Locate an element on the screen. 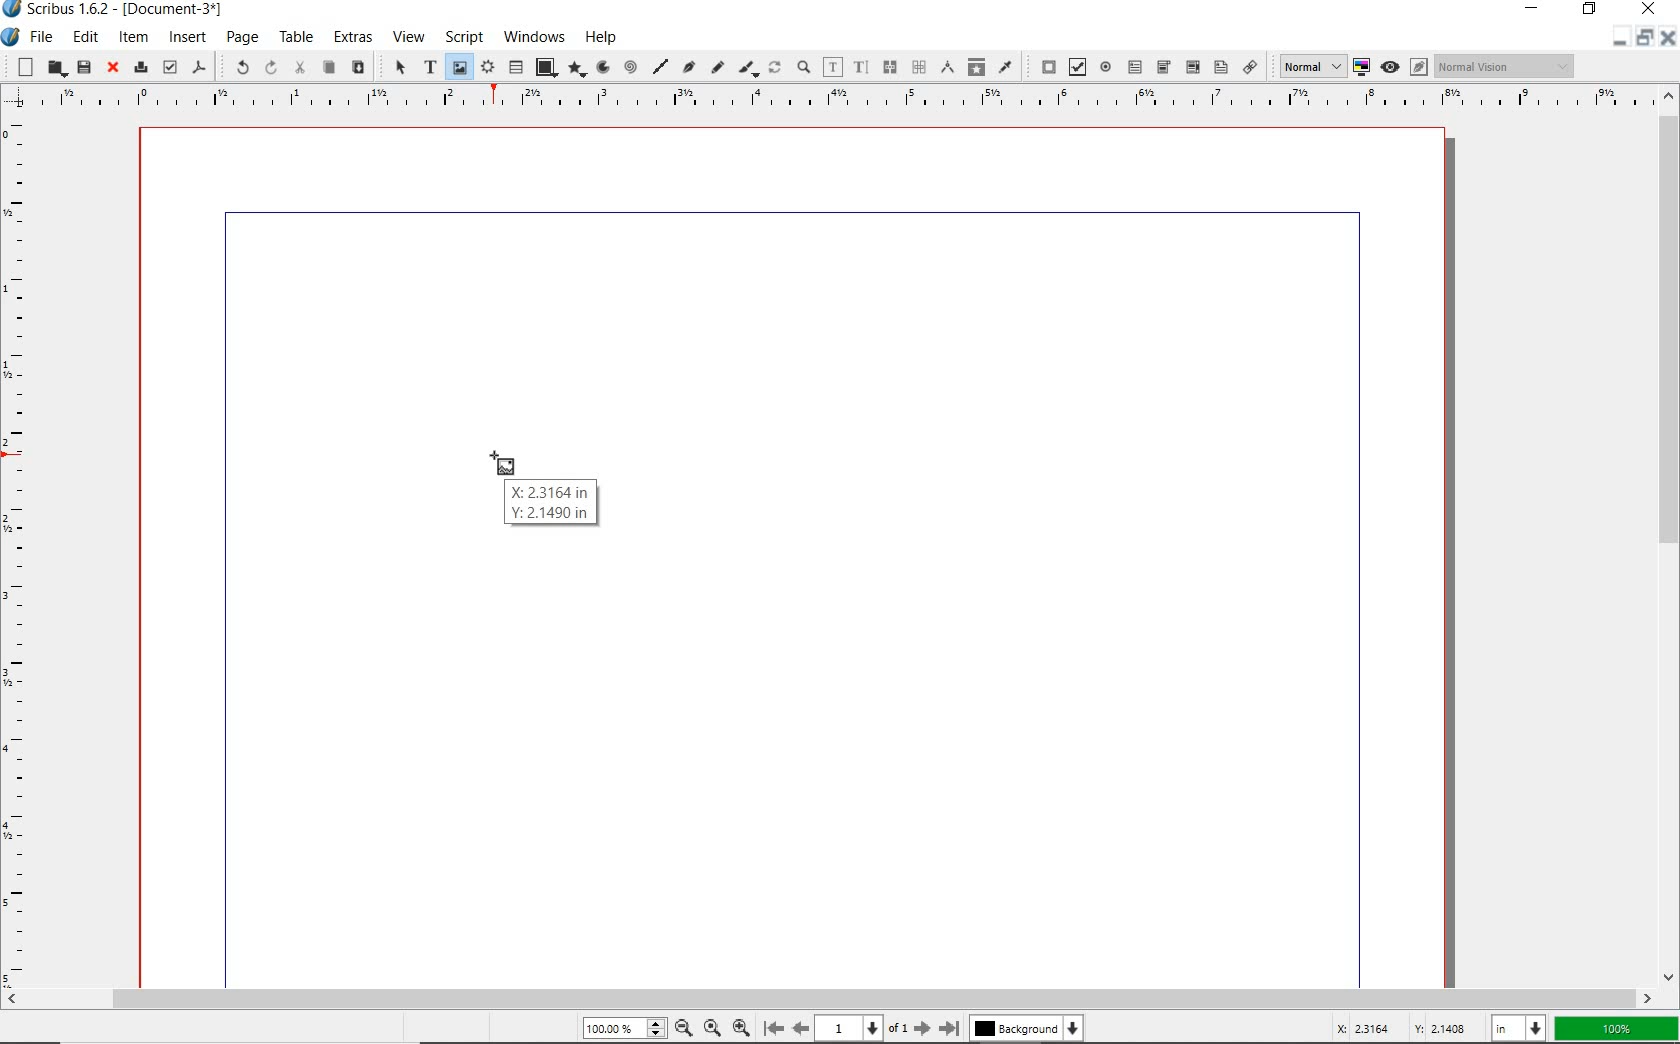  HELP is located at coordinates (602, 37).